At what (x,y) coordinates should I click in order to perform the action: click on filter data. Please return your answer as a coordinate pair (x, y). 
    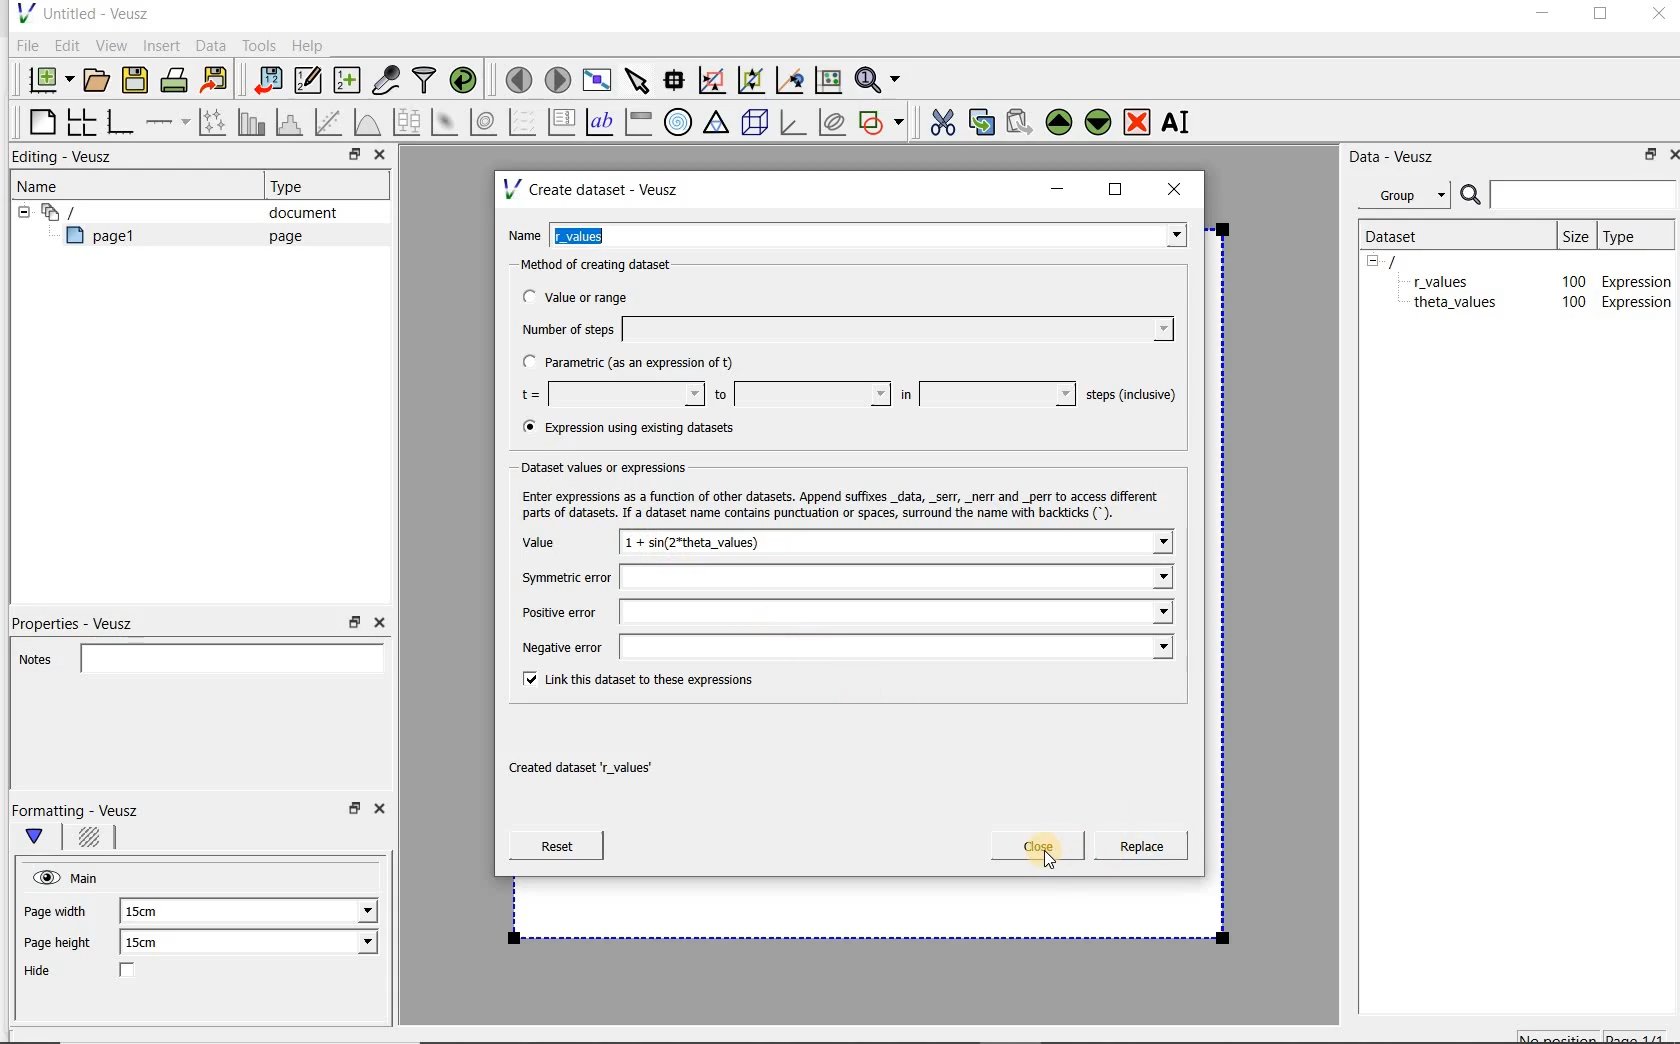
    Looking at the image, I should click on (425, 82).